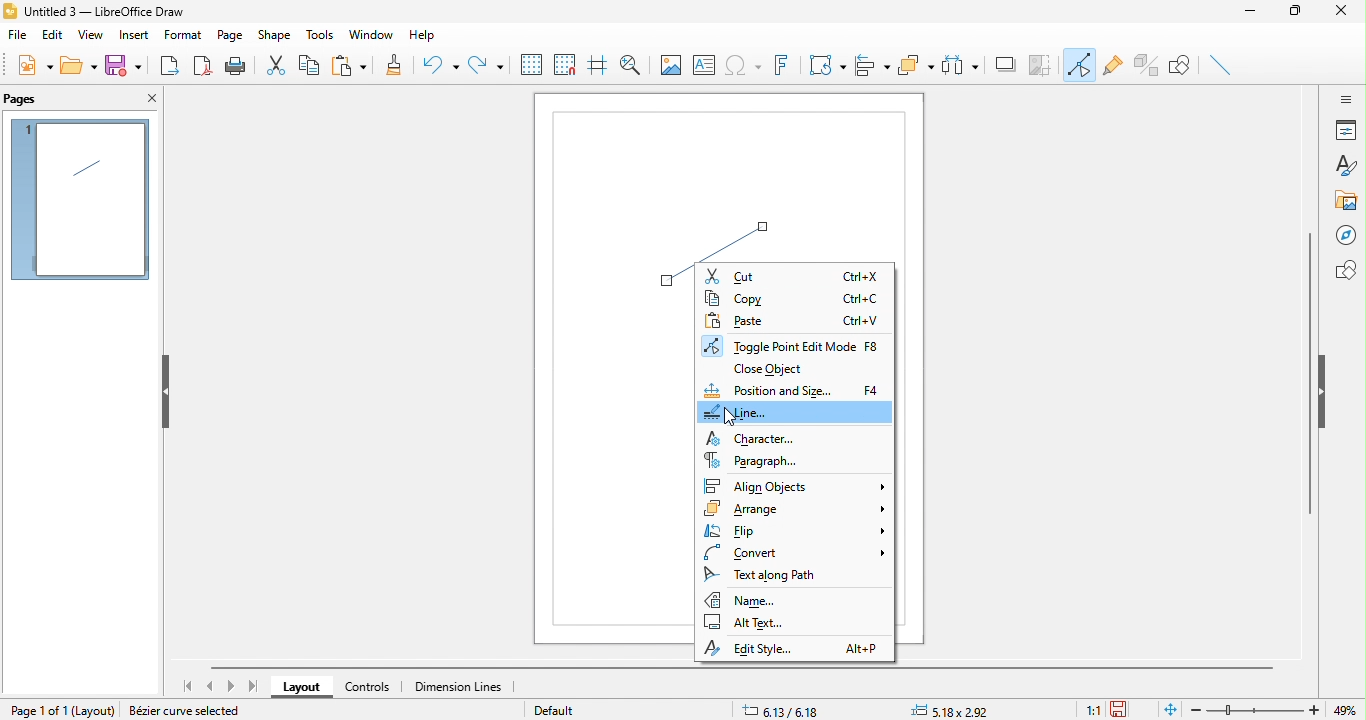  I want to click on name, so click(744, 600).